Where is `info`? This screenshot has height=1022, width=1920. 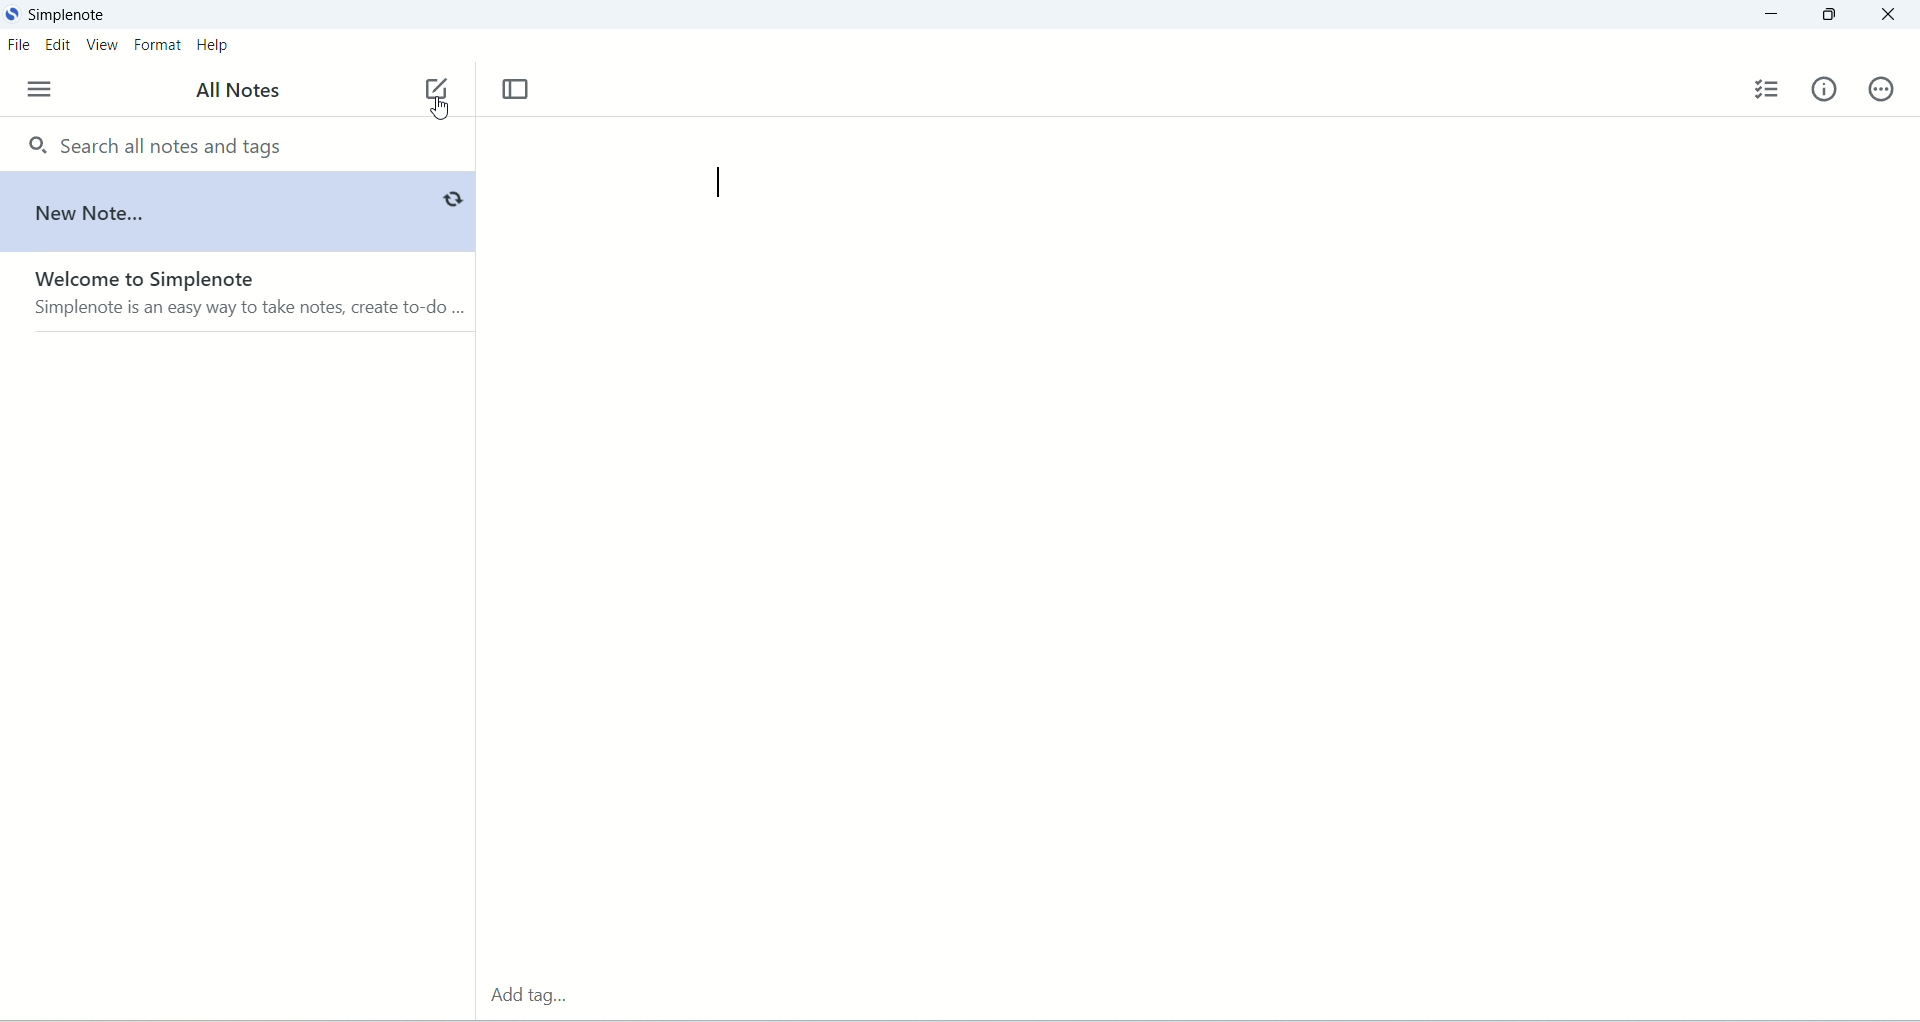
info is located at coordinates (1822, 91).